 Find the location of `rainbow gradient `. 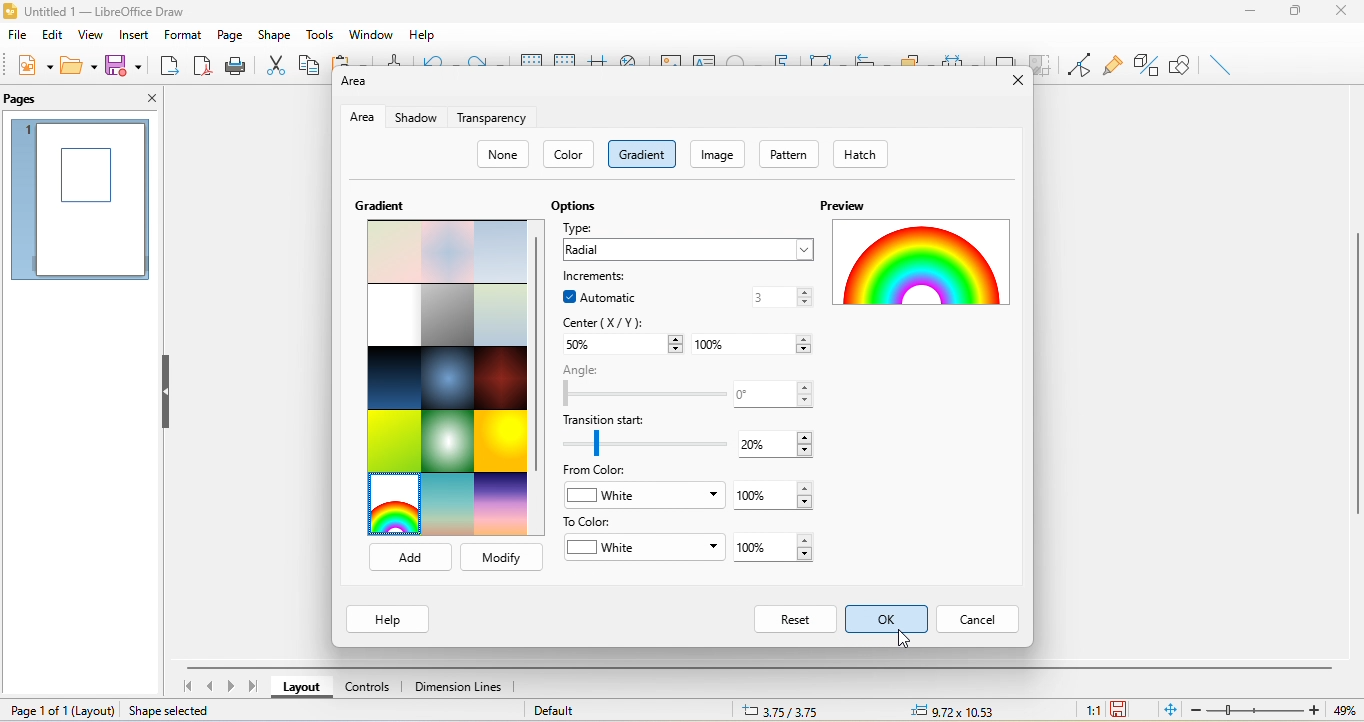

rainbow gradient  is located at coordinates (919, 257).